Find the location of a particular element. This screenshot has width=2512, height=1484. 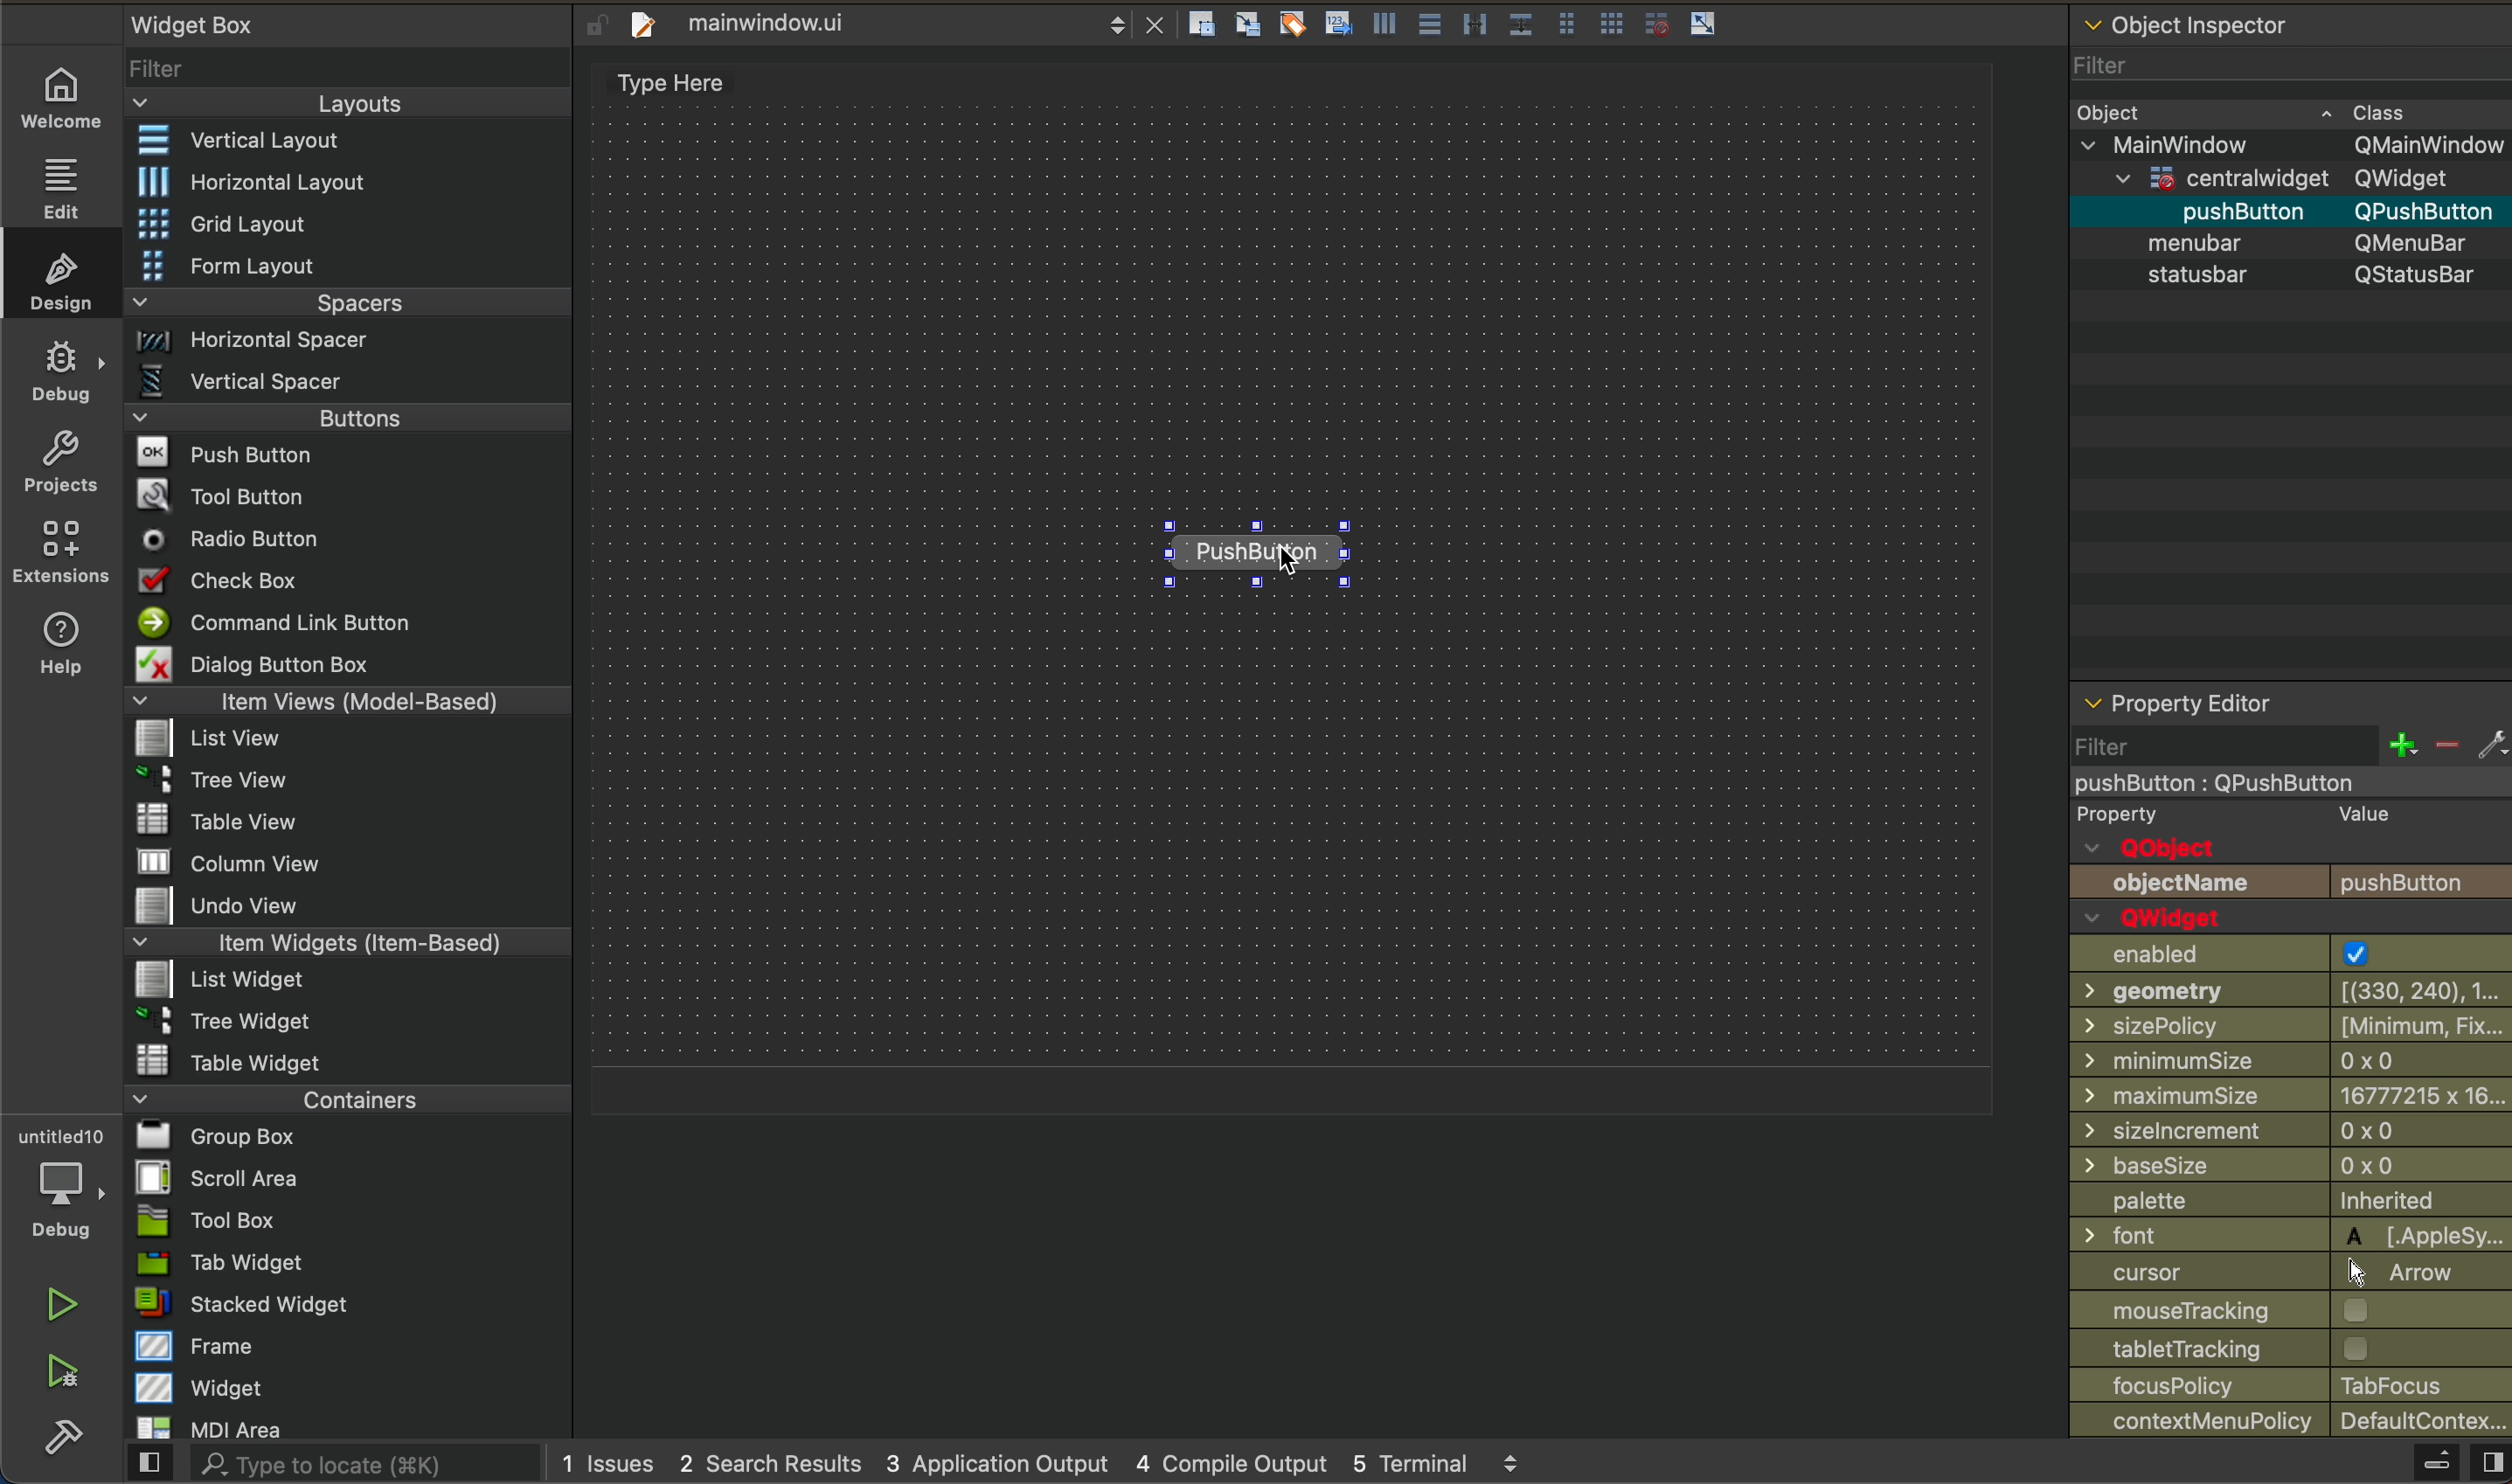

containers is located at coordinates (343, 1102).